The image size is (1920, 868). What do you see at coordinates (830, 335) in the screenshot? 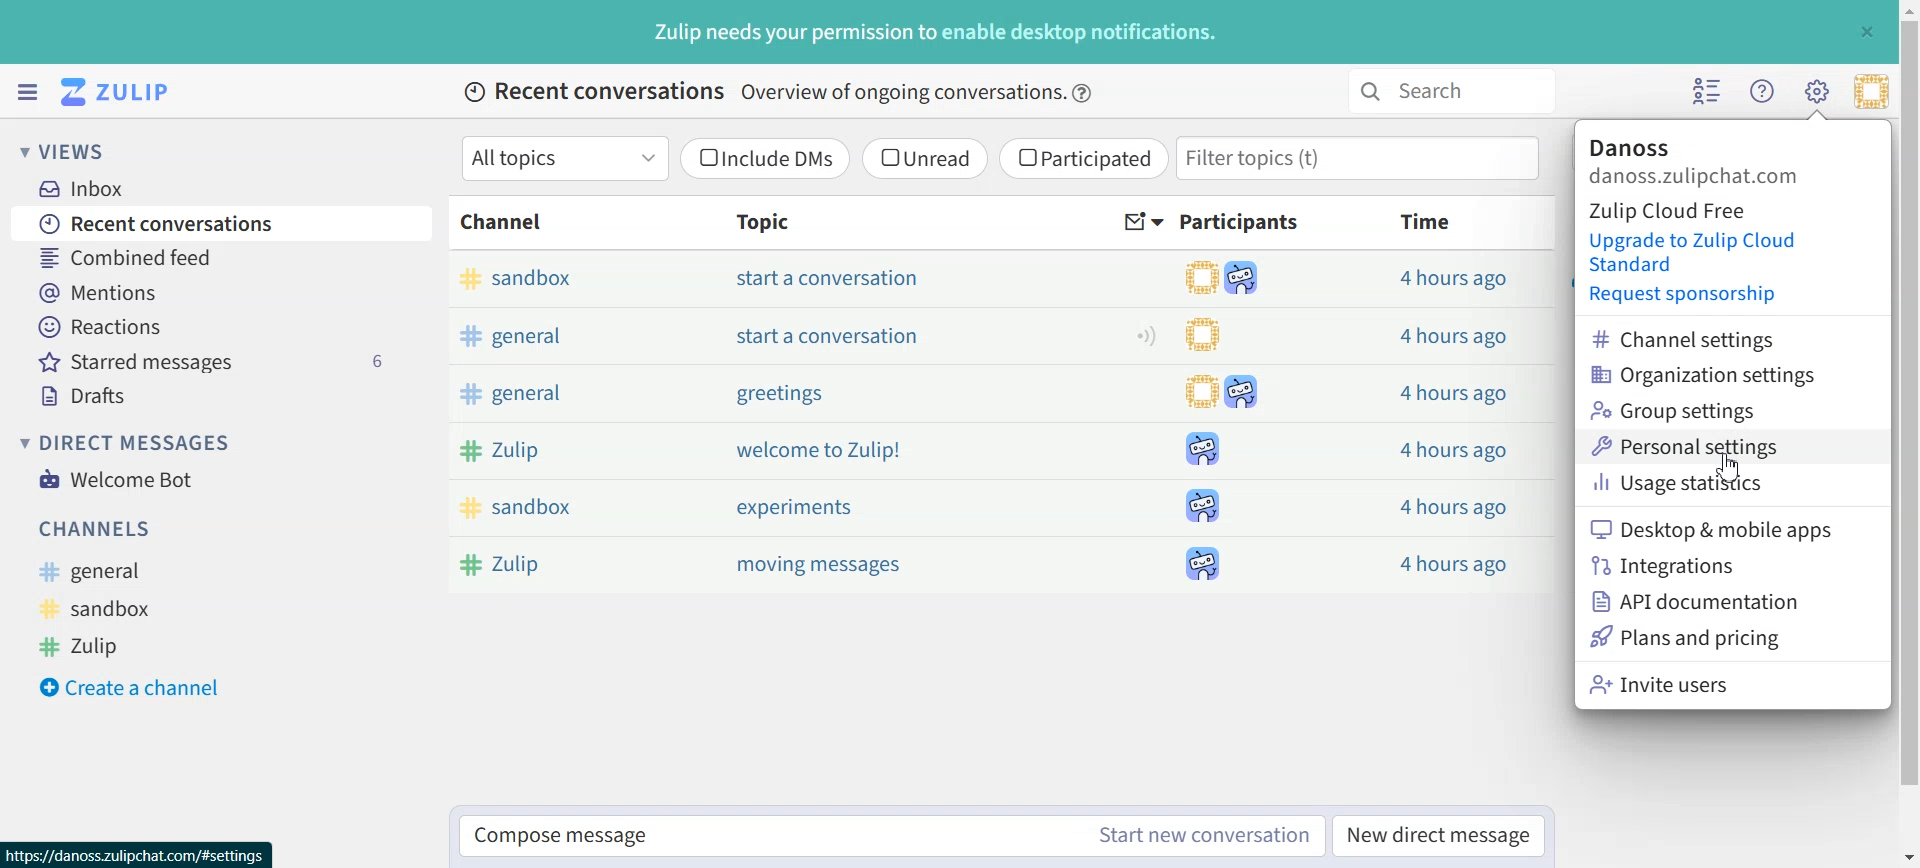
I see `Start a conversation` at bounding box center [830, 335].